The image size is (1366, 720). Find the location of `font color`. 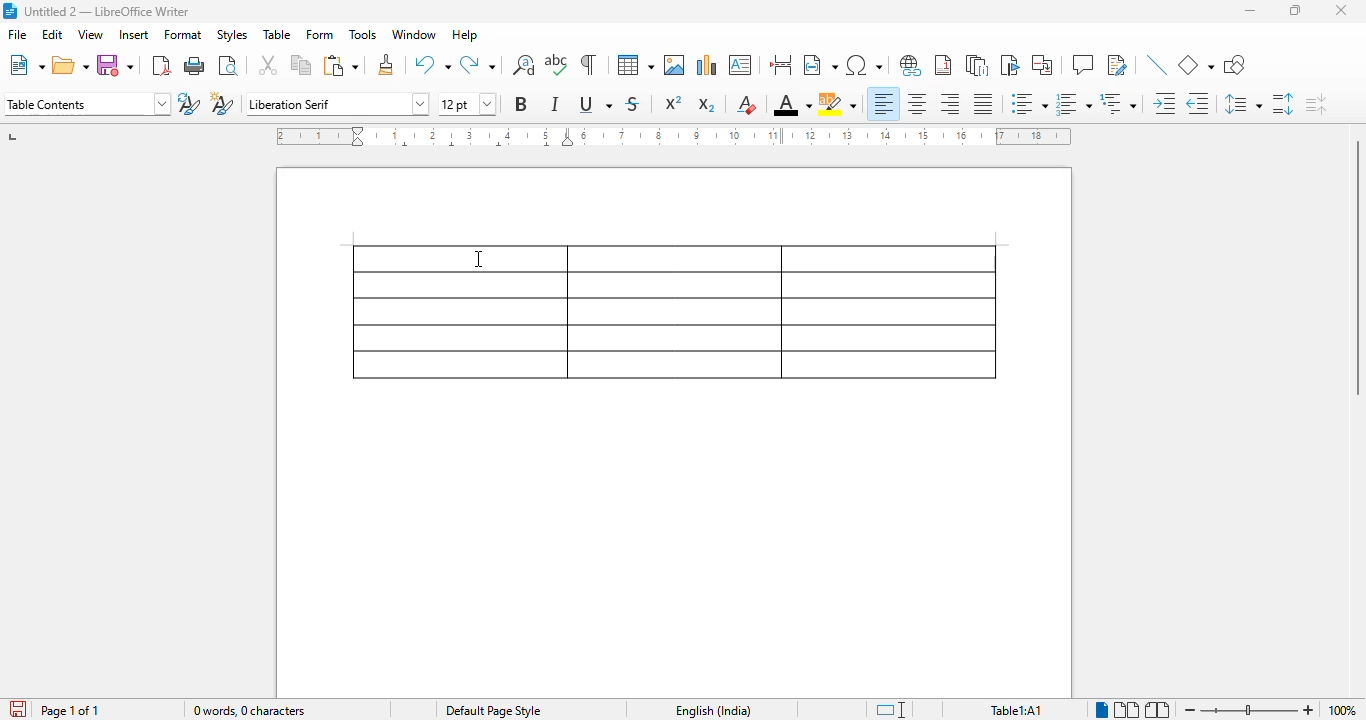

font color is located at coordinates (792, 104).